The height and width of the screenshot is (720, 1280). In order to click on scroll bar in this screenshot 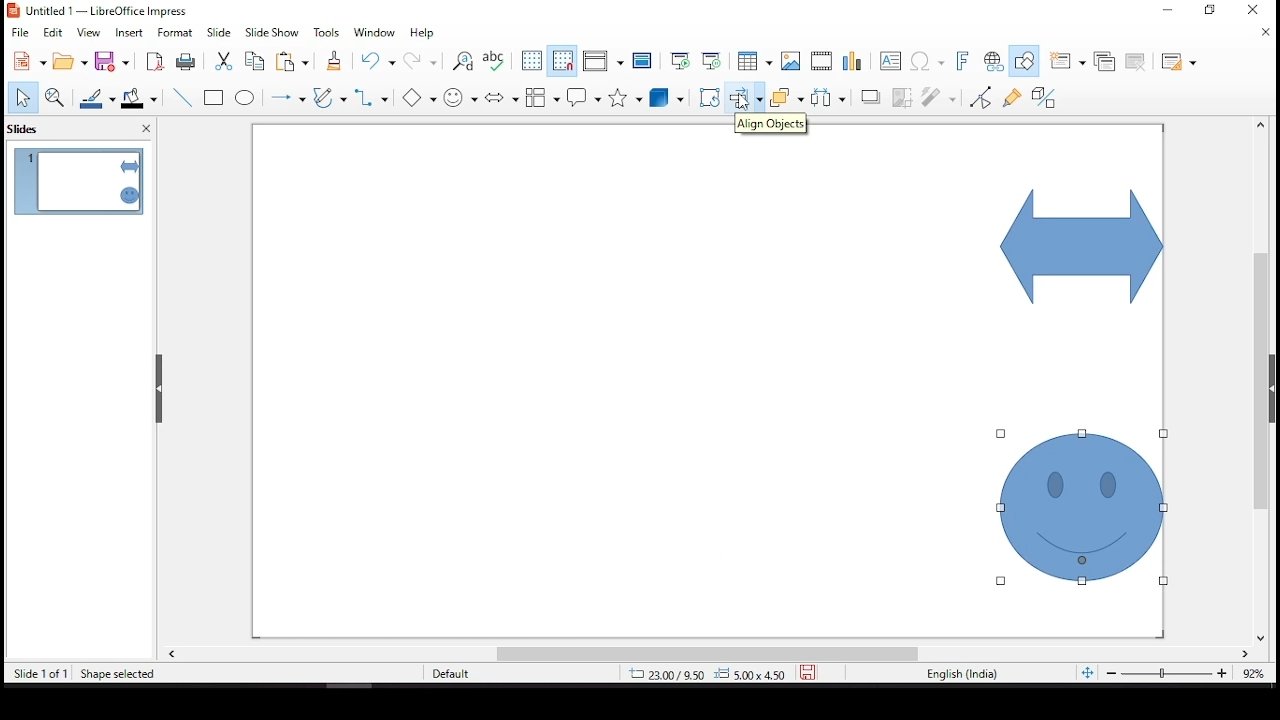, I will do `click(1267, 381)`.